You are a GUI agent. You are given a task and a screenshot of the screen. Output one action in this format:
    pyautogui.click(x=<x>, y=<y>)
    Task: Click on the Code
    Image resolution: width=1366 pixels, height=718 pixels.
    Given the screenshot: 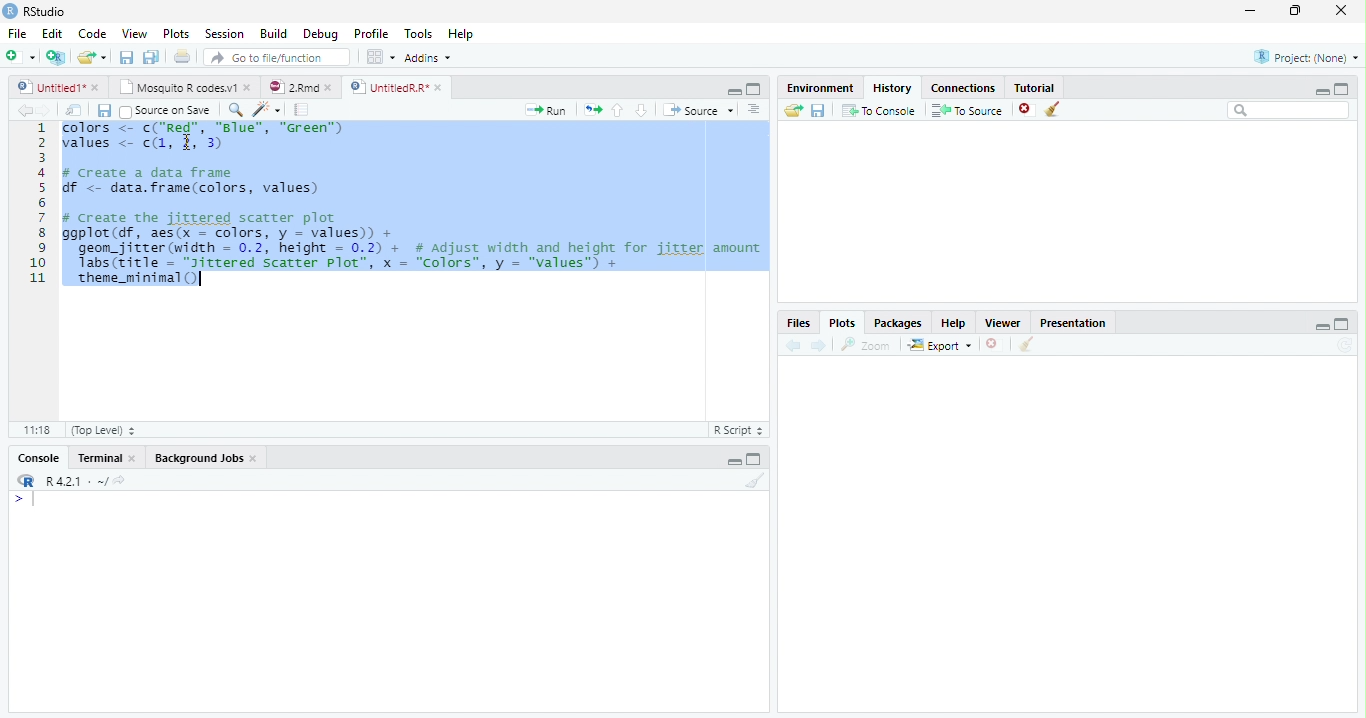 What is the action you would take?
    pyautogui.click(x=92, y=33)
    